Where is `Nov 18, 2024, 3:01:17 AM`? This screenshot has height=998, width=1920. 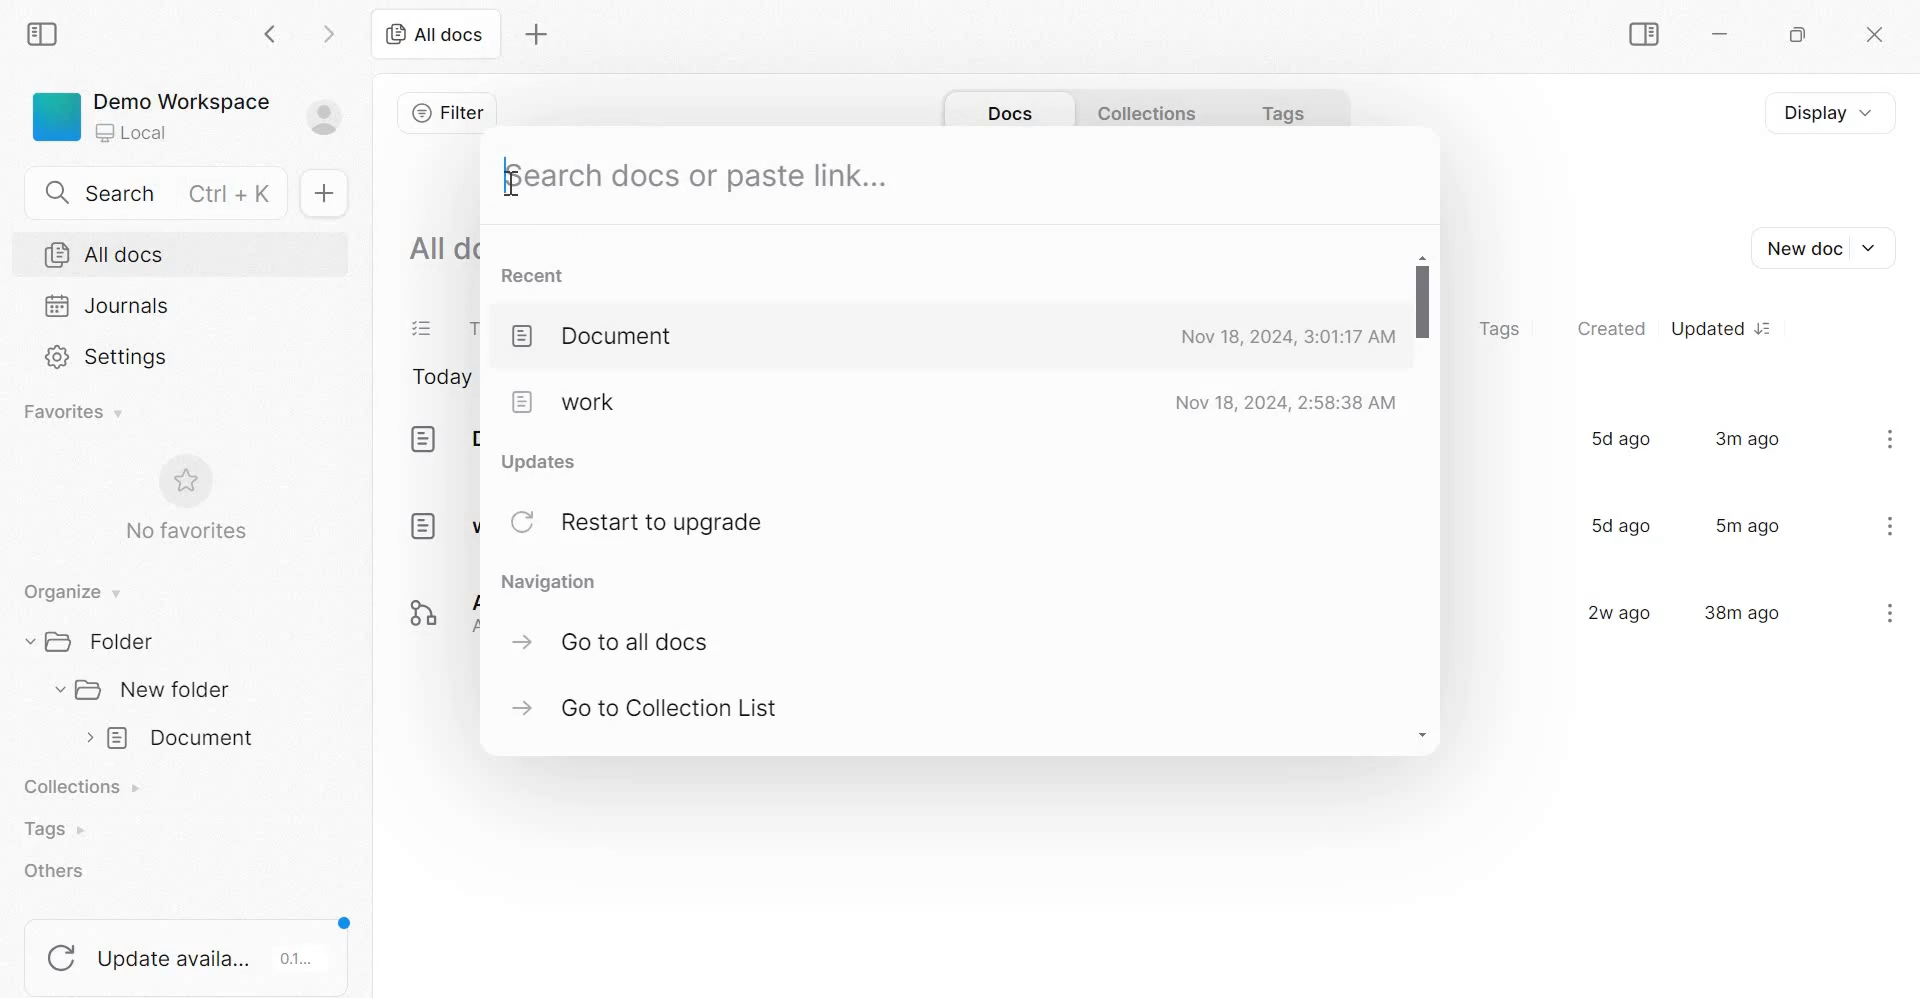 Nov 18, 2024, 3:01:17 AM is located at coordinates (1286, 336).